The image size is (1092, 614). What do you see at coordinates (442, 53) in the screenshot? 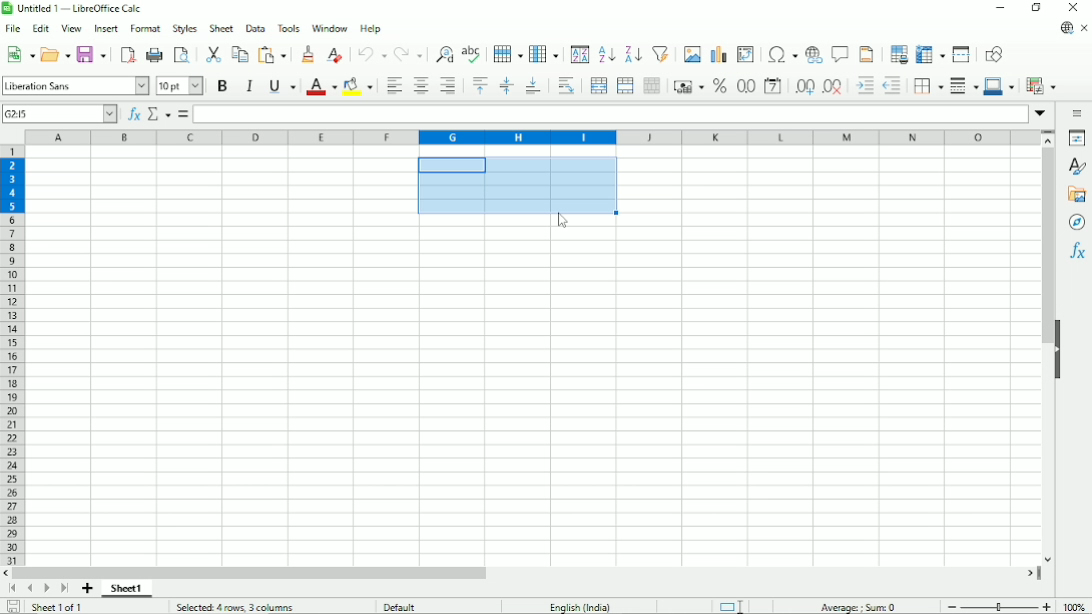
I see `Find and replace` at bounding box center [442, 53].